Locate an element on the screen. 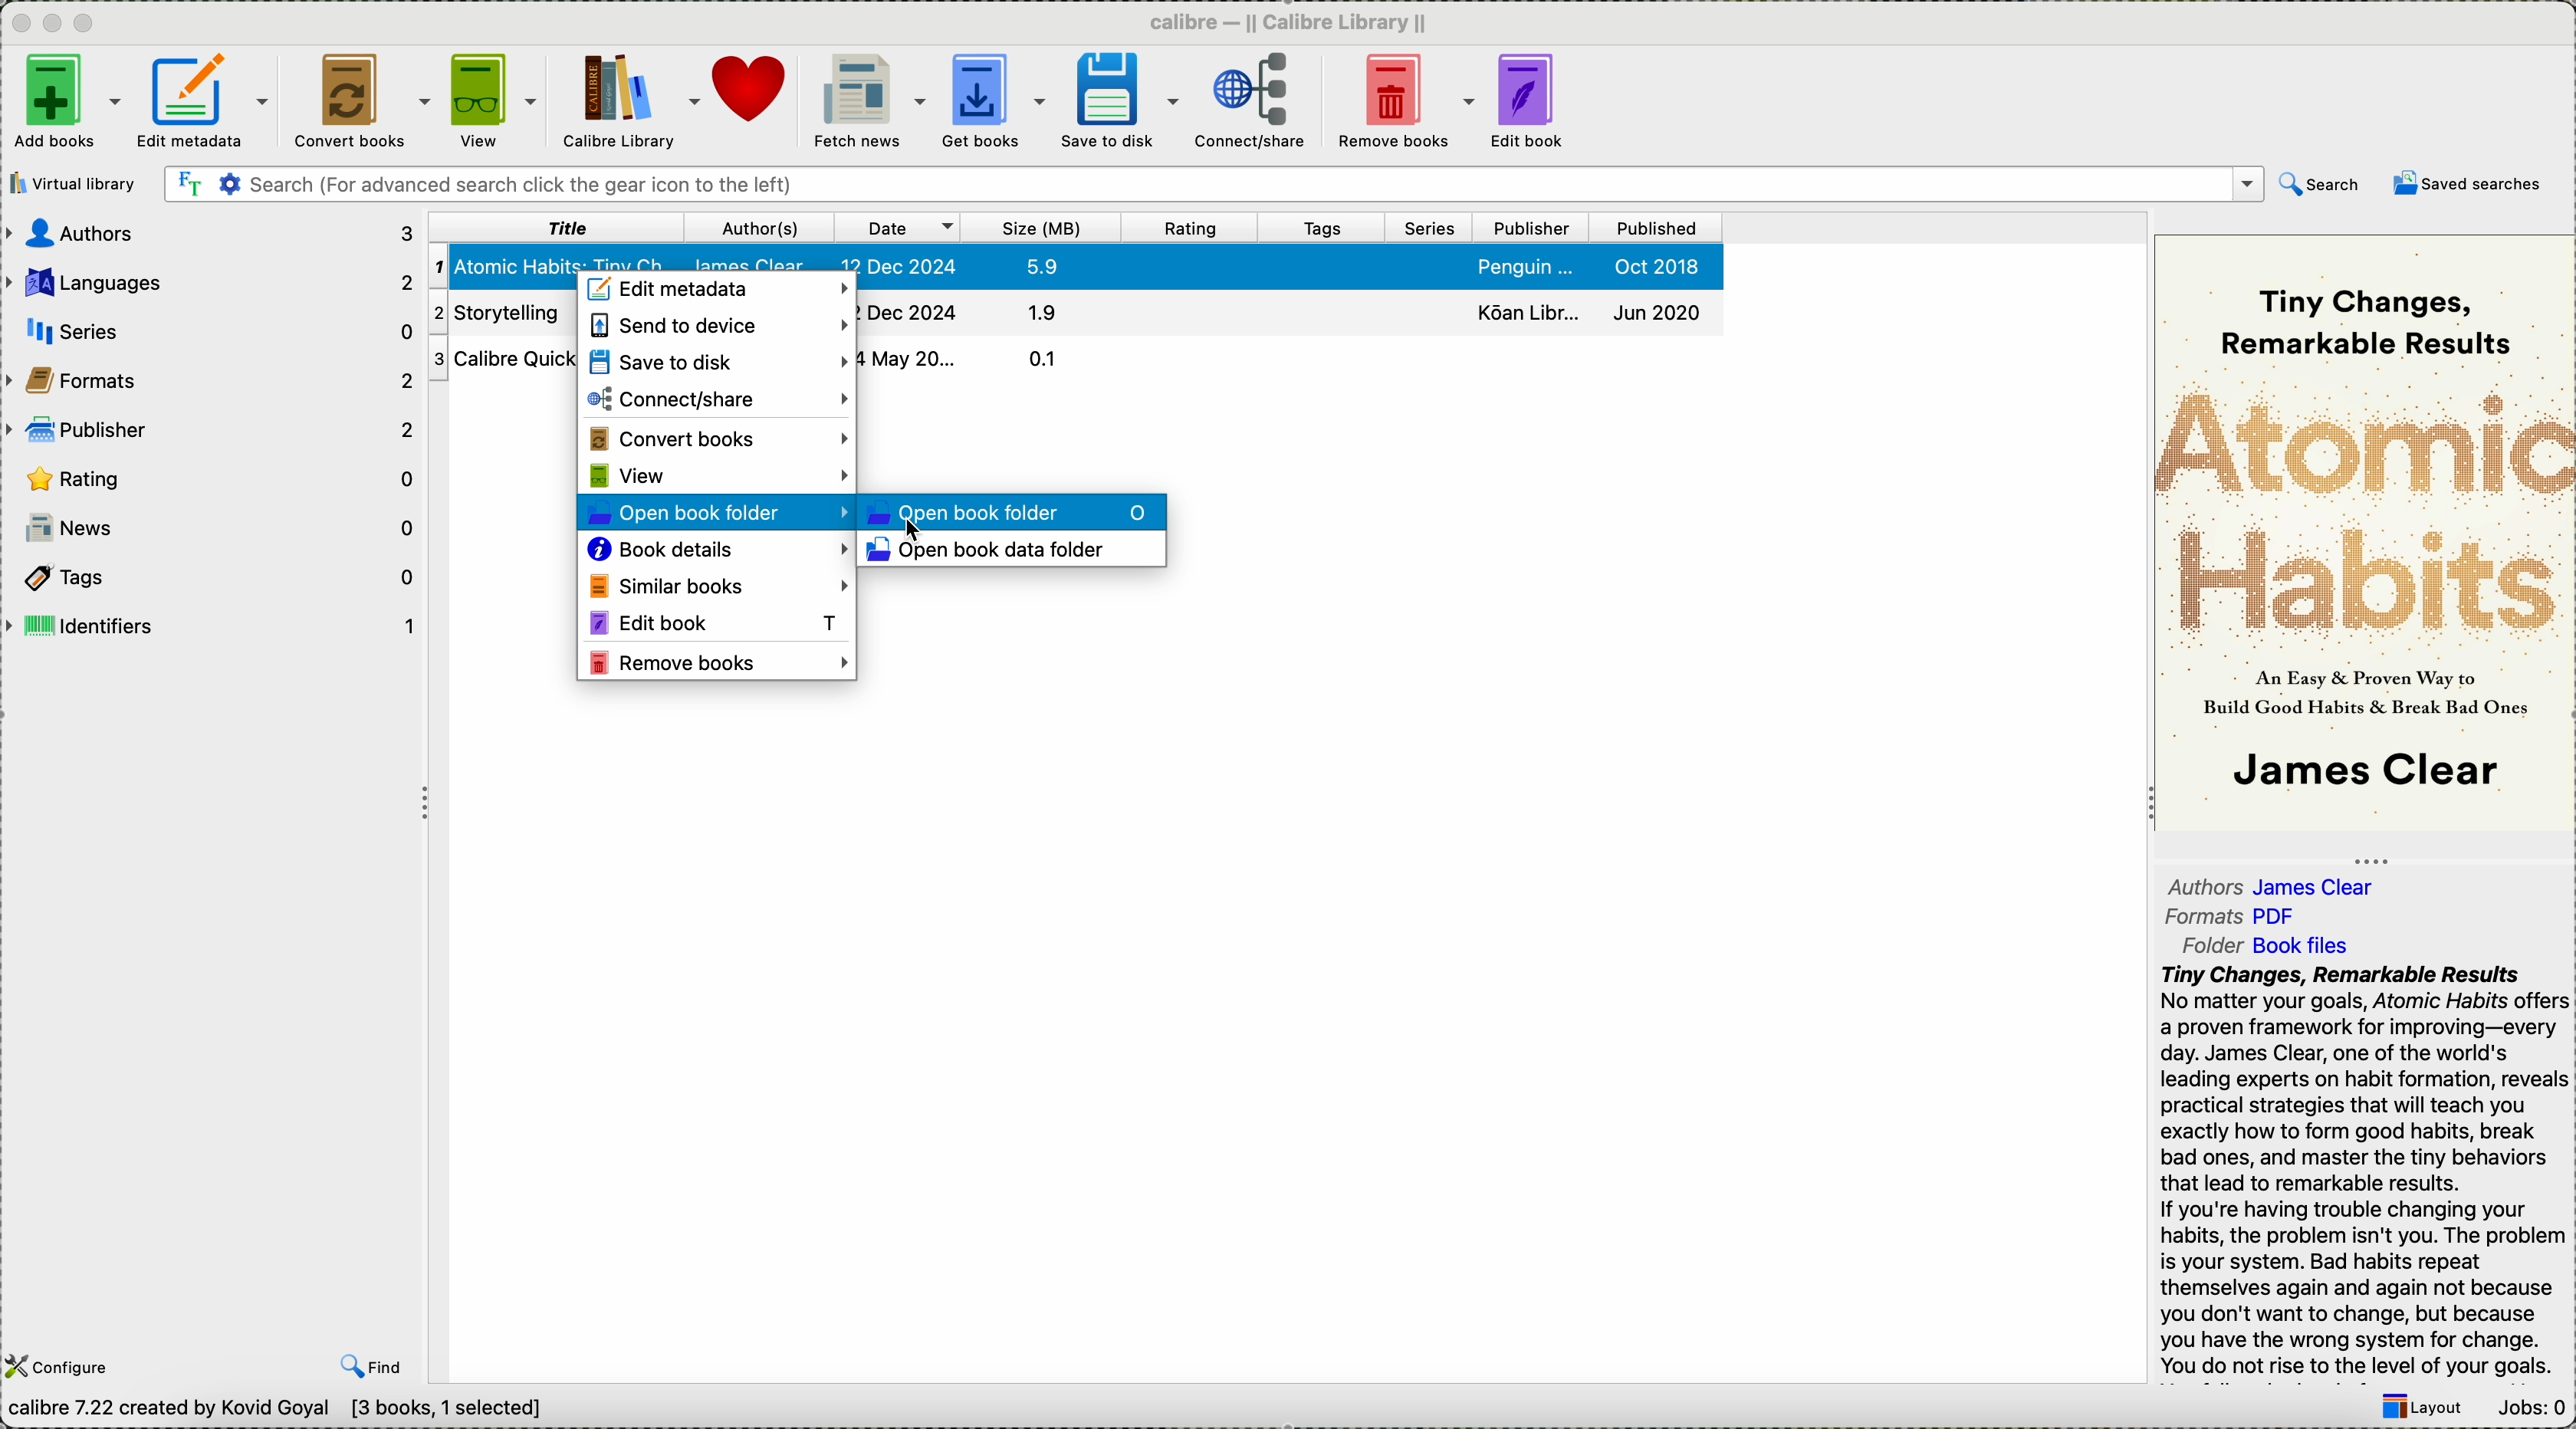 This screenshot has width=2576, height=1429. title is located at coordinates (555, 227).